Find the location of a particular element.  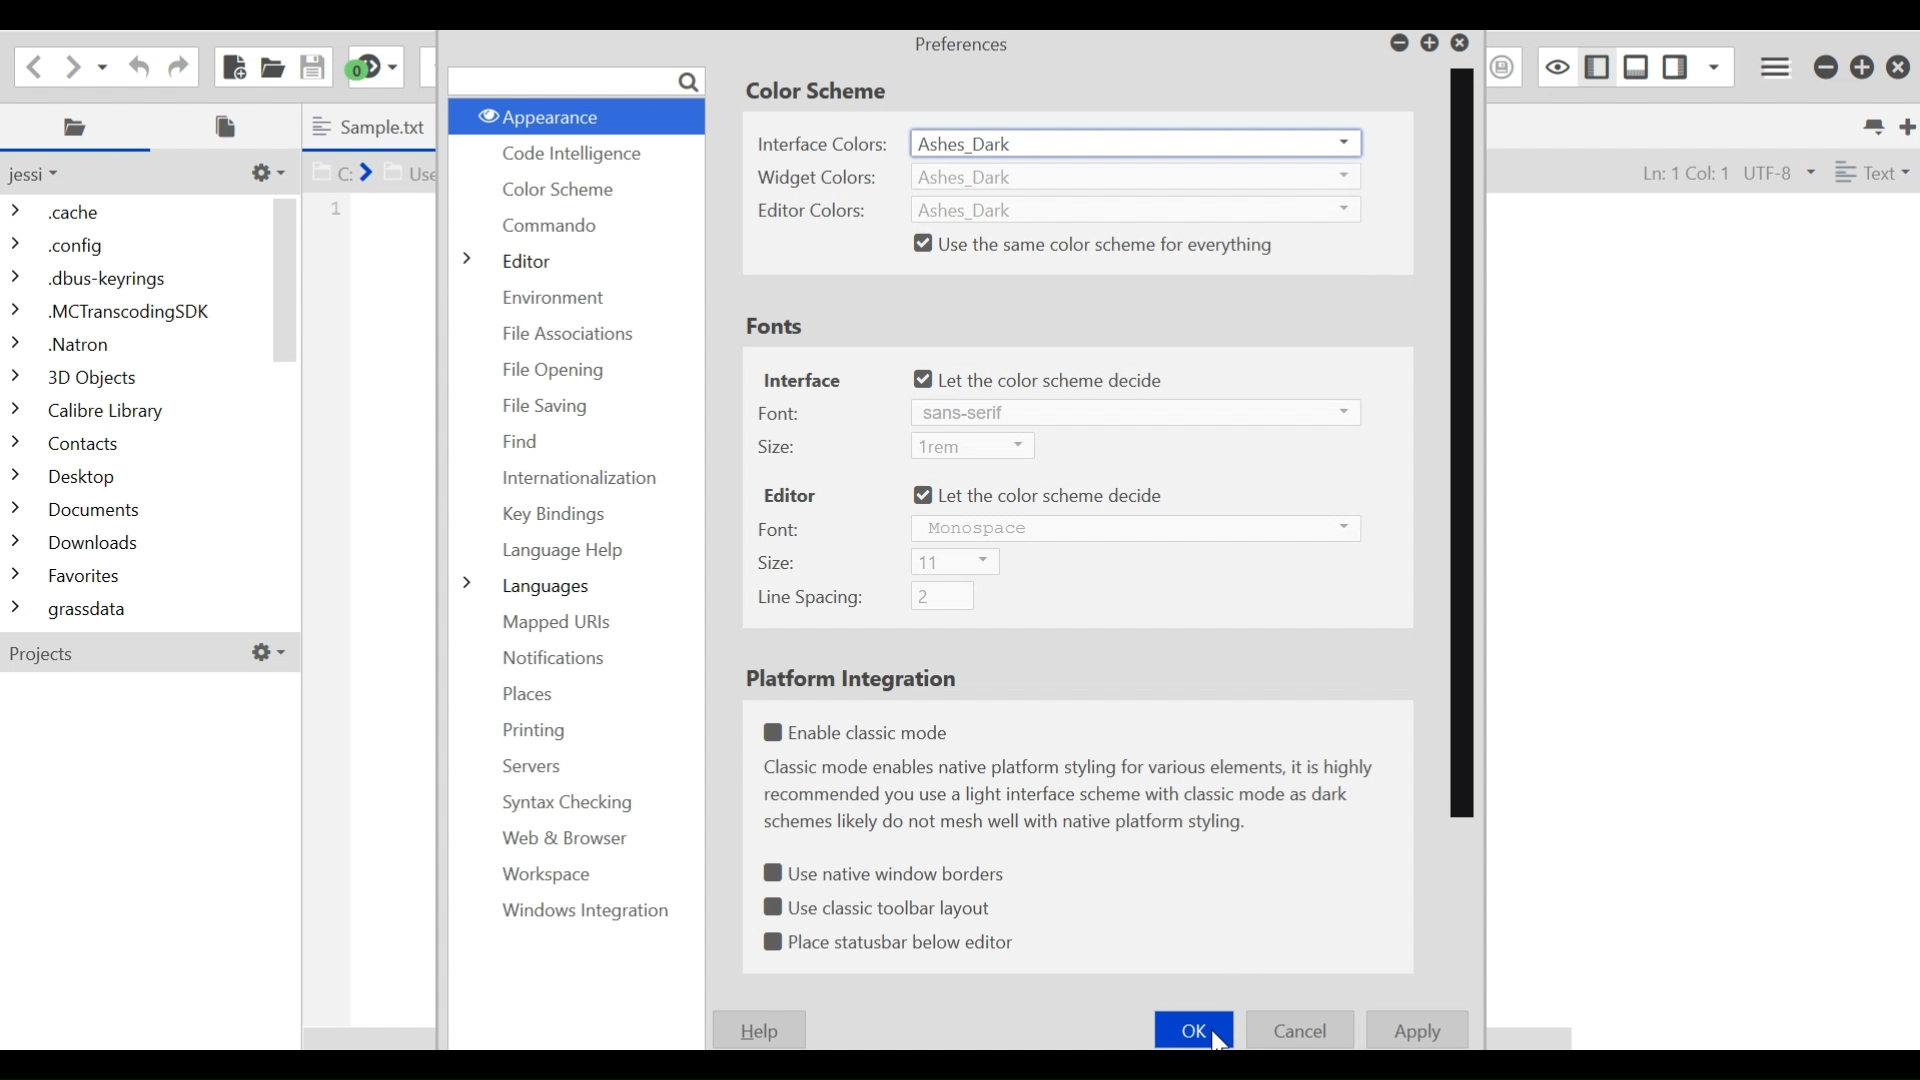

Show/ Hide left Pane is located at coordinates (1678, 66).